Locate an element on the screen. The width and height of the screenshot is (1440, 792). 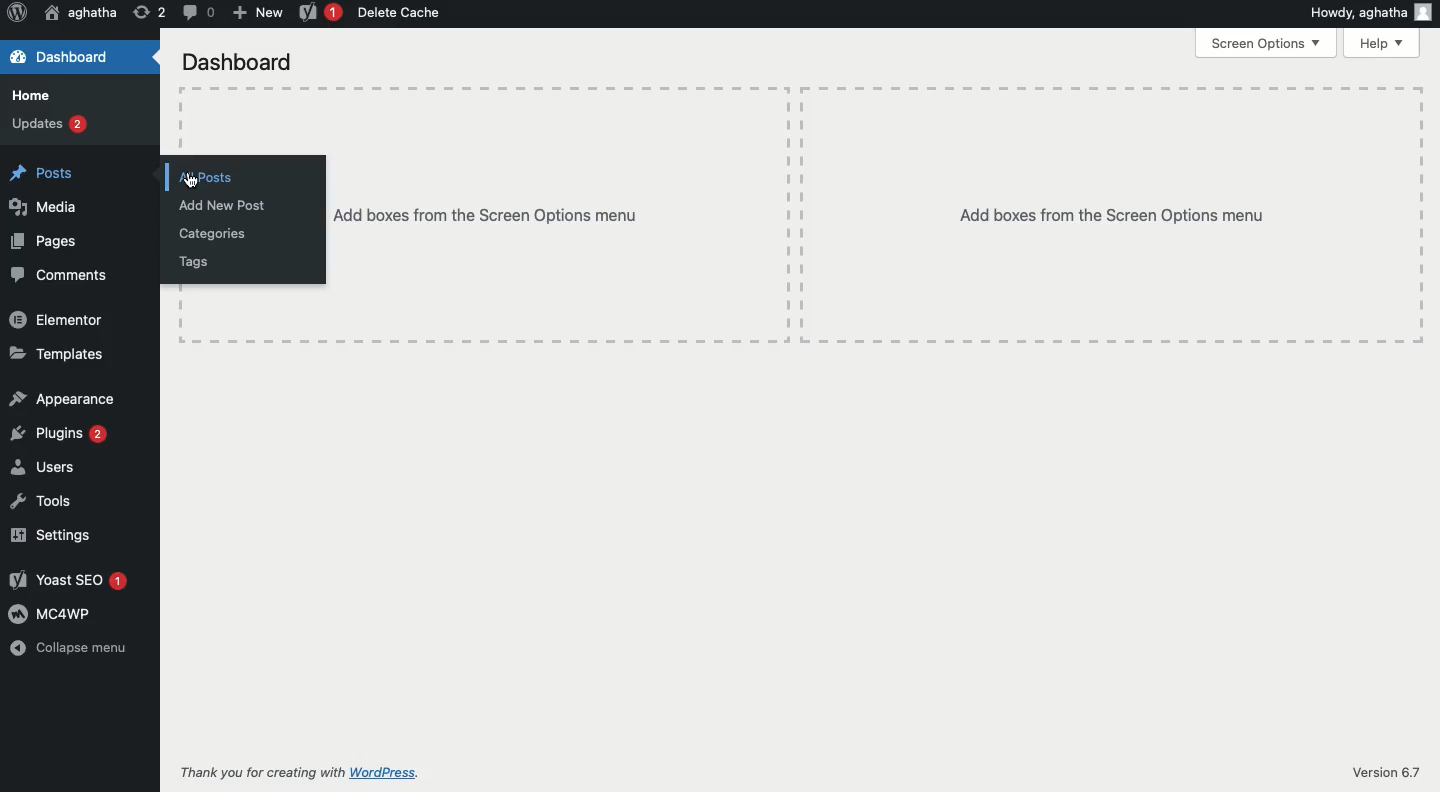
Logo is located at coordinates (17, 14).